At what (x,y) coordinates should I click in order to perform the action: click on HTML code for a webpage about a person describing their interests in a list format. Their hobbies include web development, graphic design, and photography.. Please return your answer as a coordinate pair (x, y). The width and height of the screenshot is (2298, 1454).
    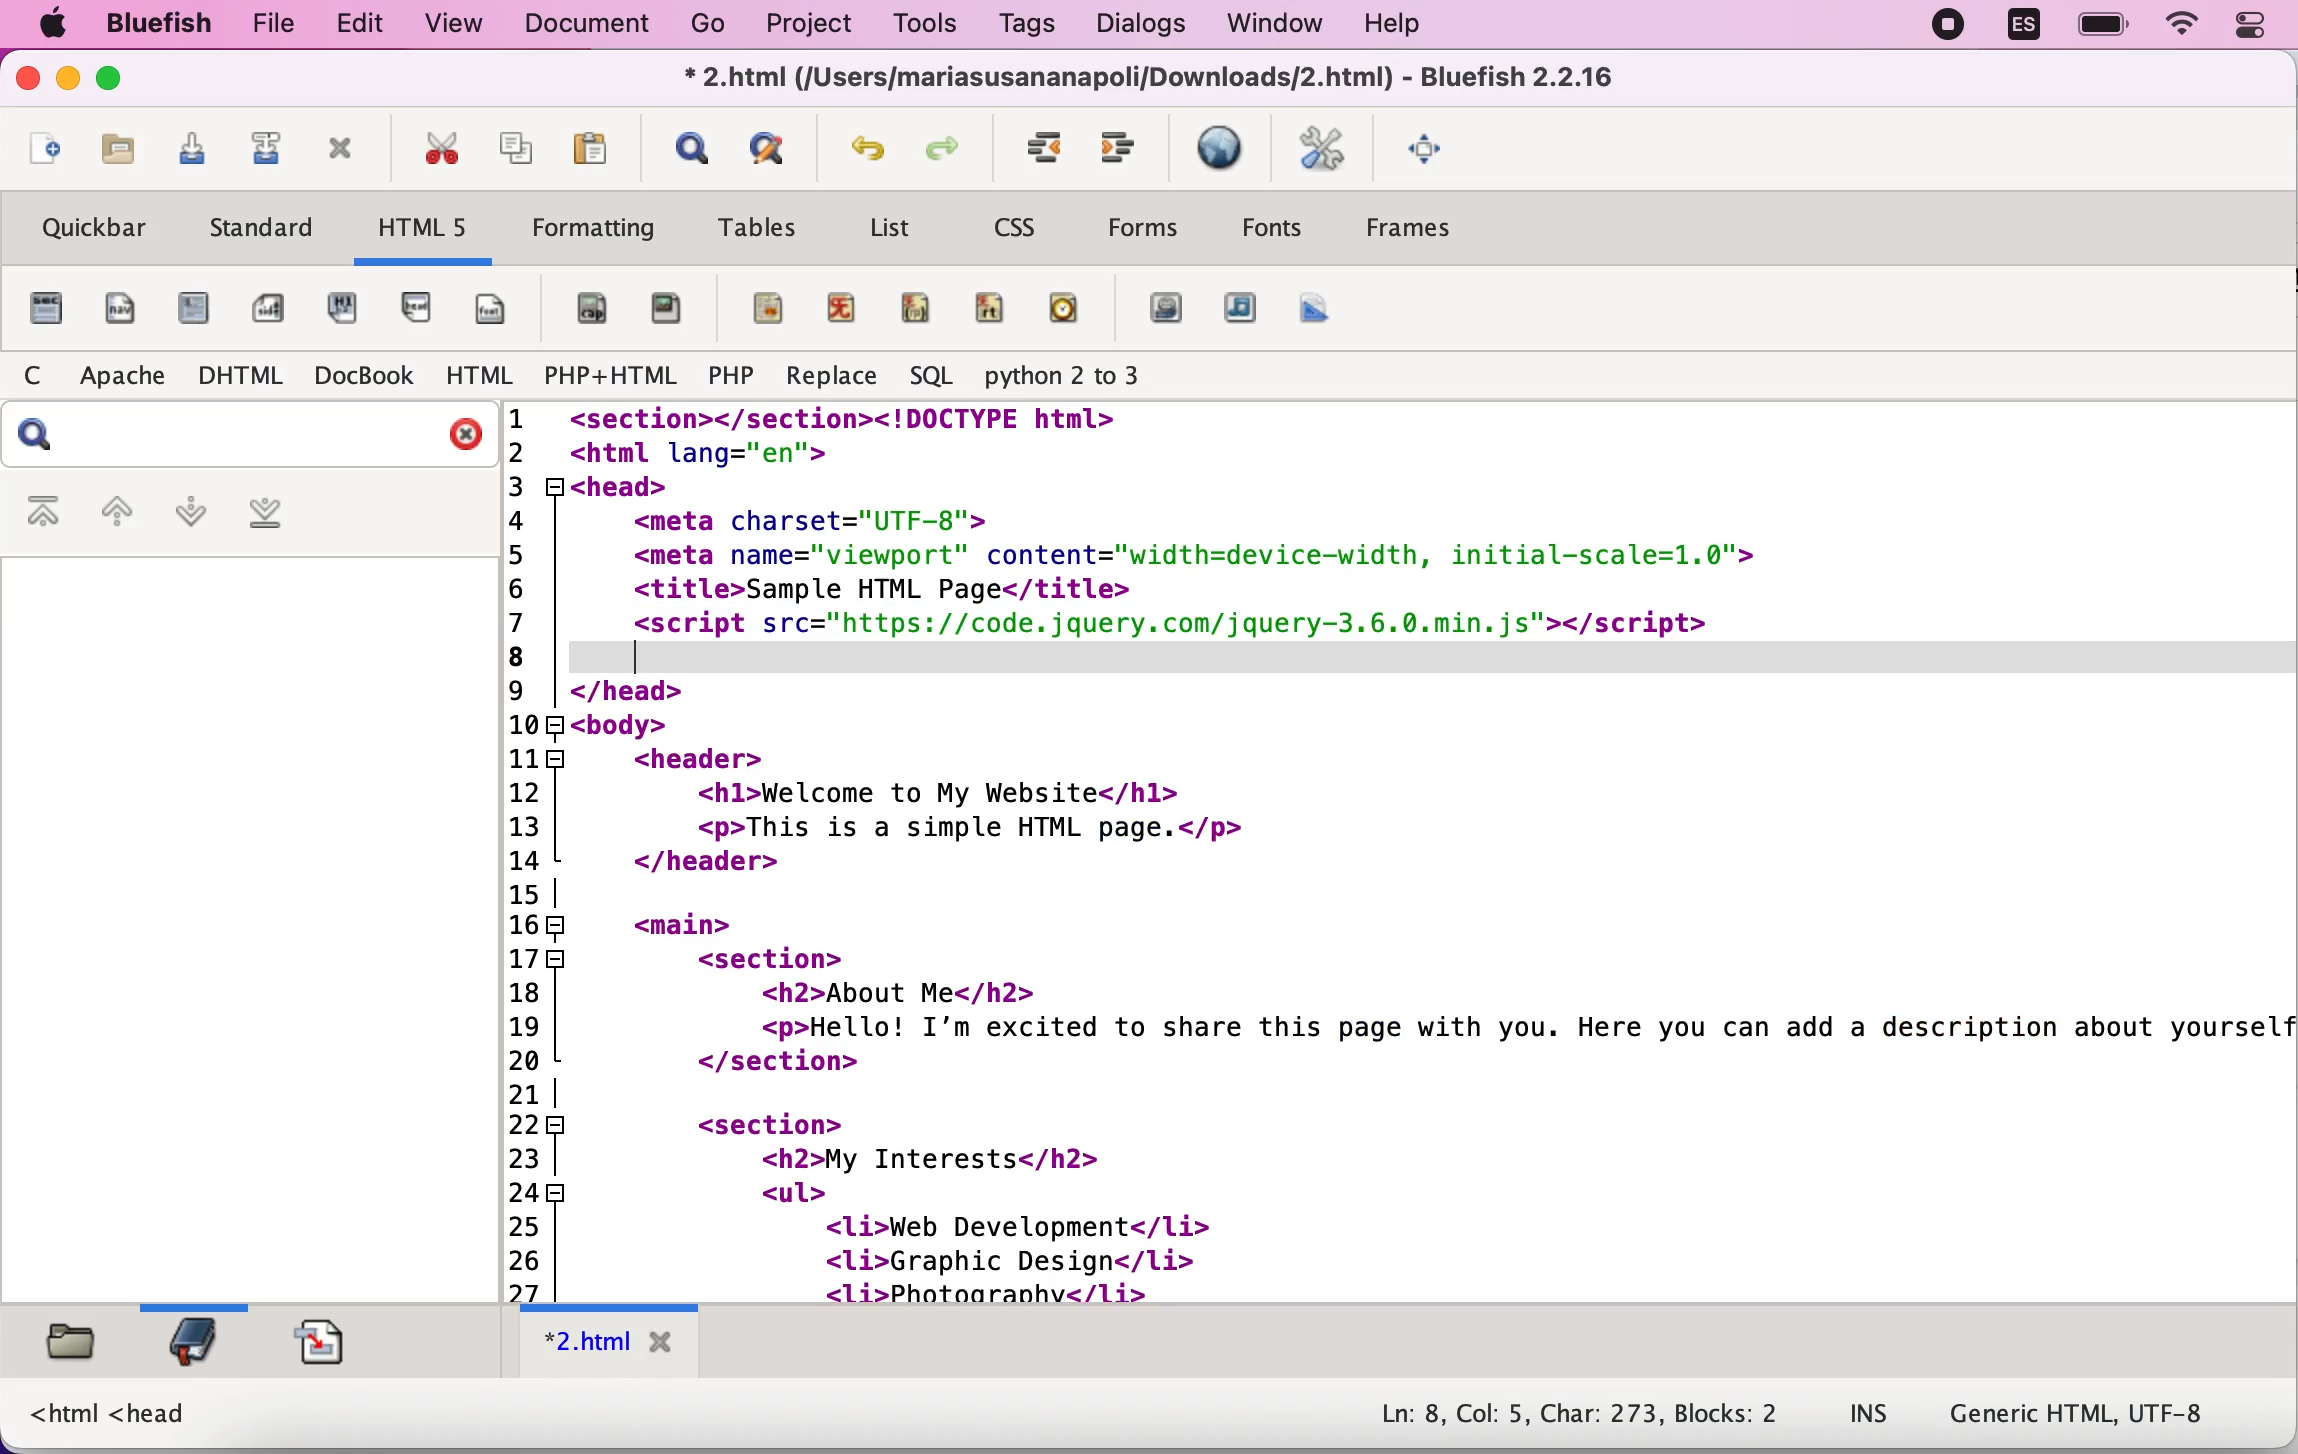
    Looking at the image, I should click on (1403, 976).